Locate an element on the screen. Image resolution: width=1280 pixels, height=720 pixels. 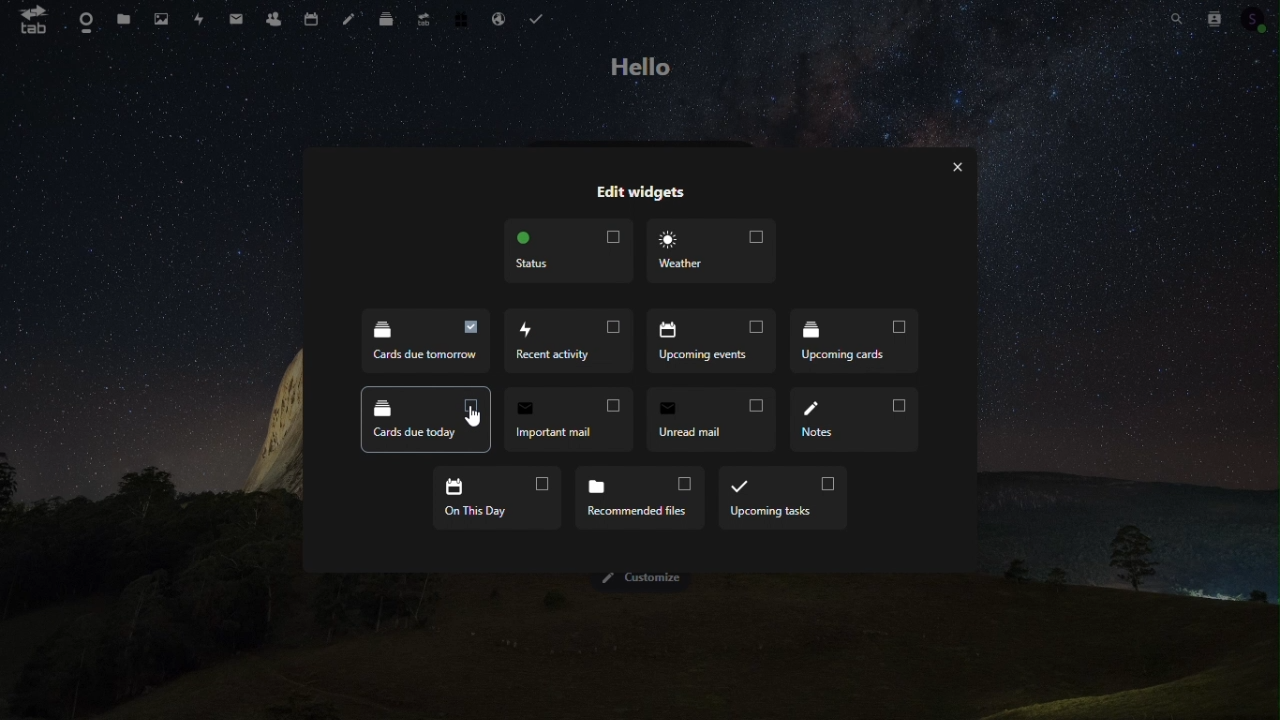
Recent activity is located at coordinates (572, 340).